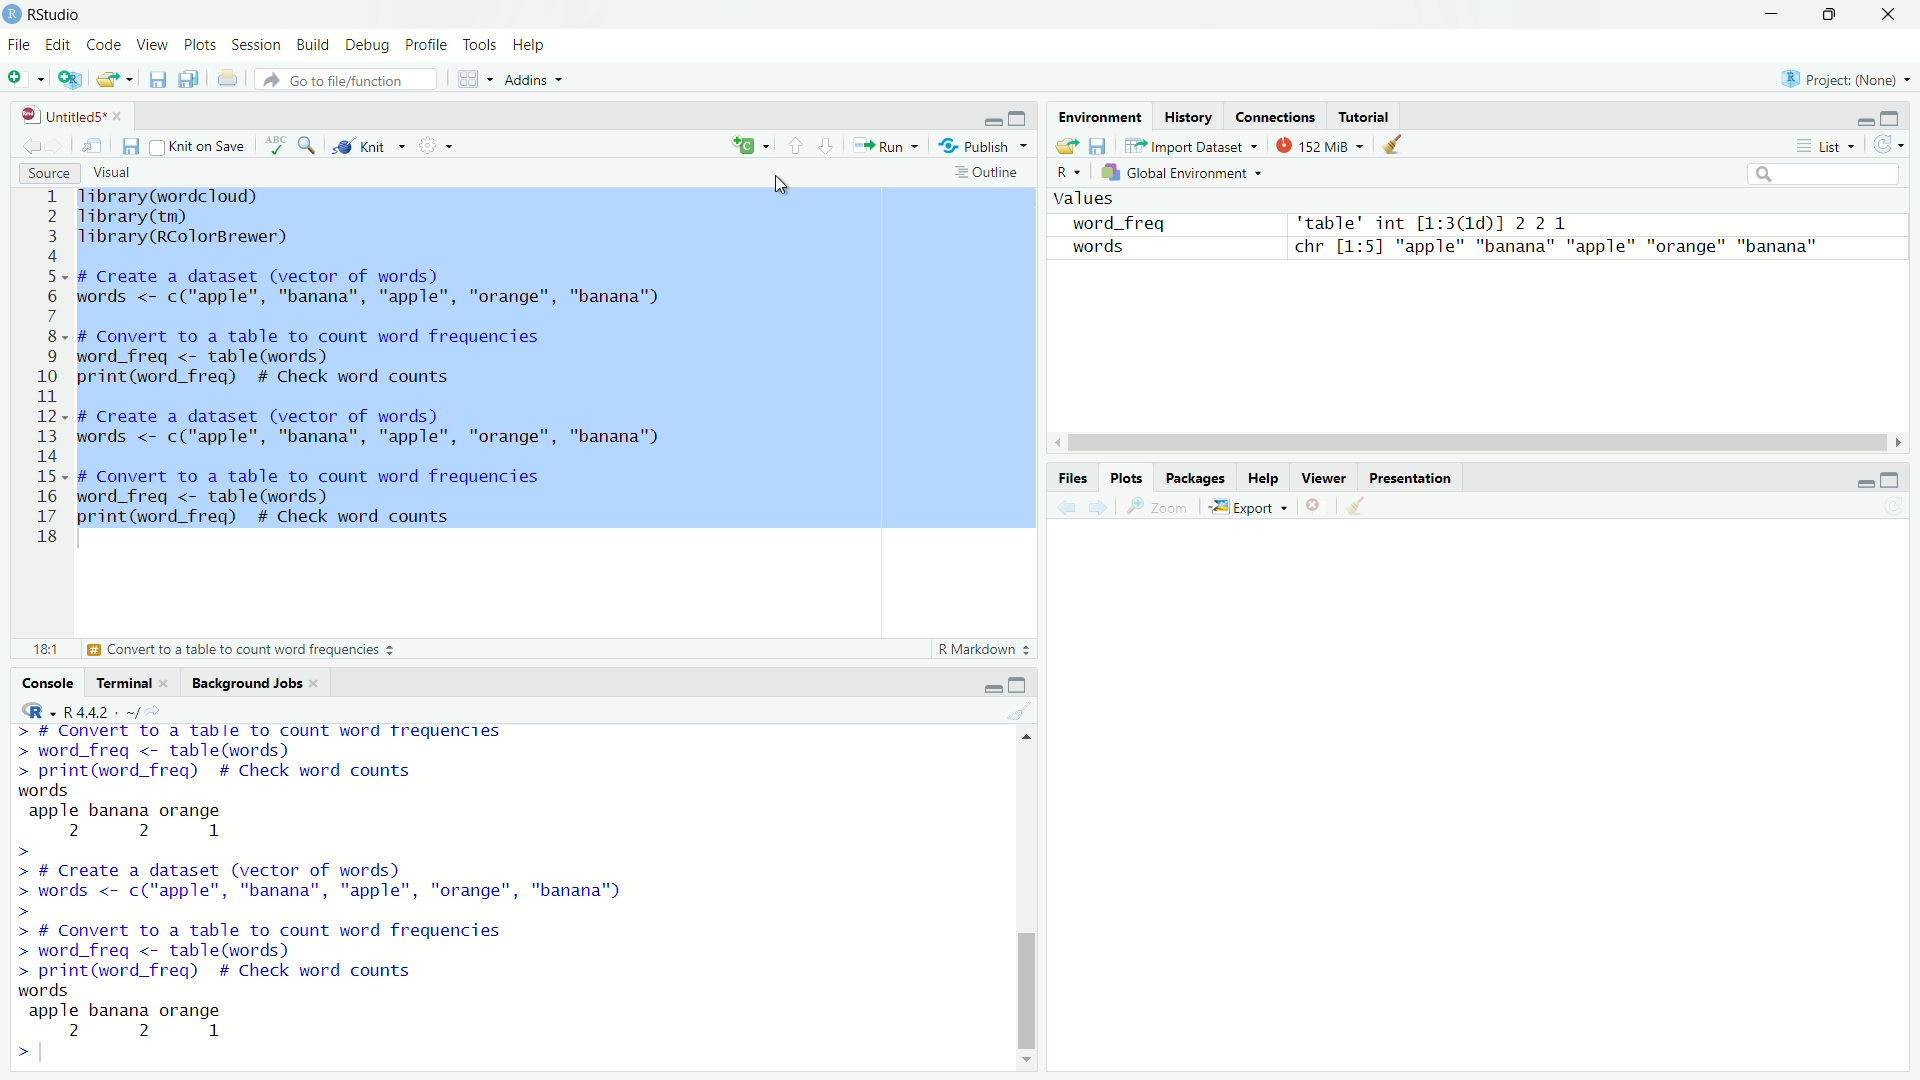 This screenshot has height=1080, width=1920. I want to click on Addins, so click(534, 81).